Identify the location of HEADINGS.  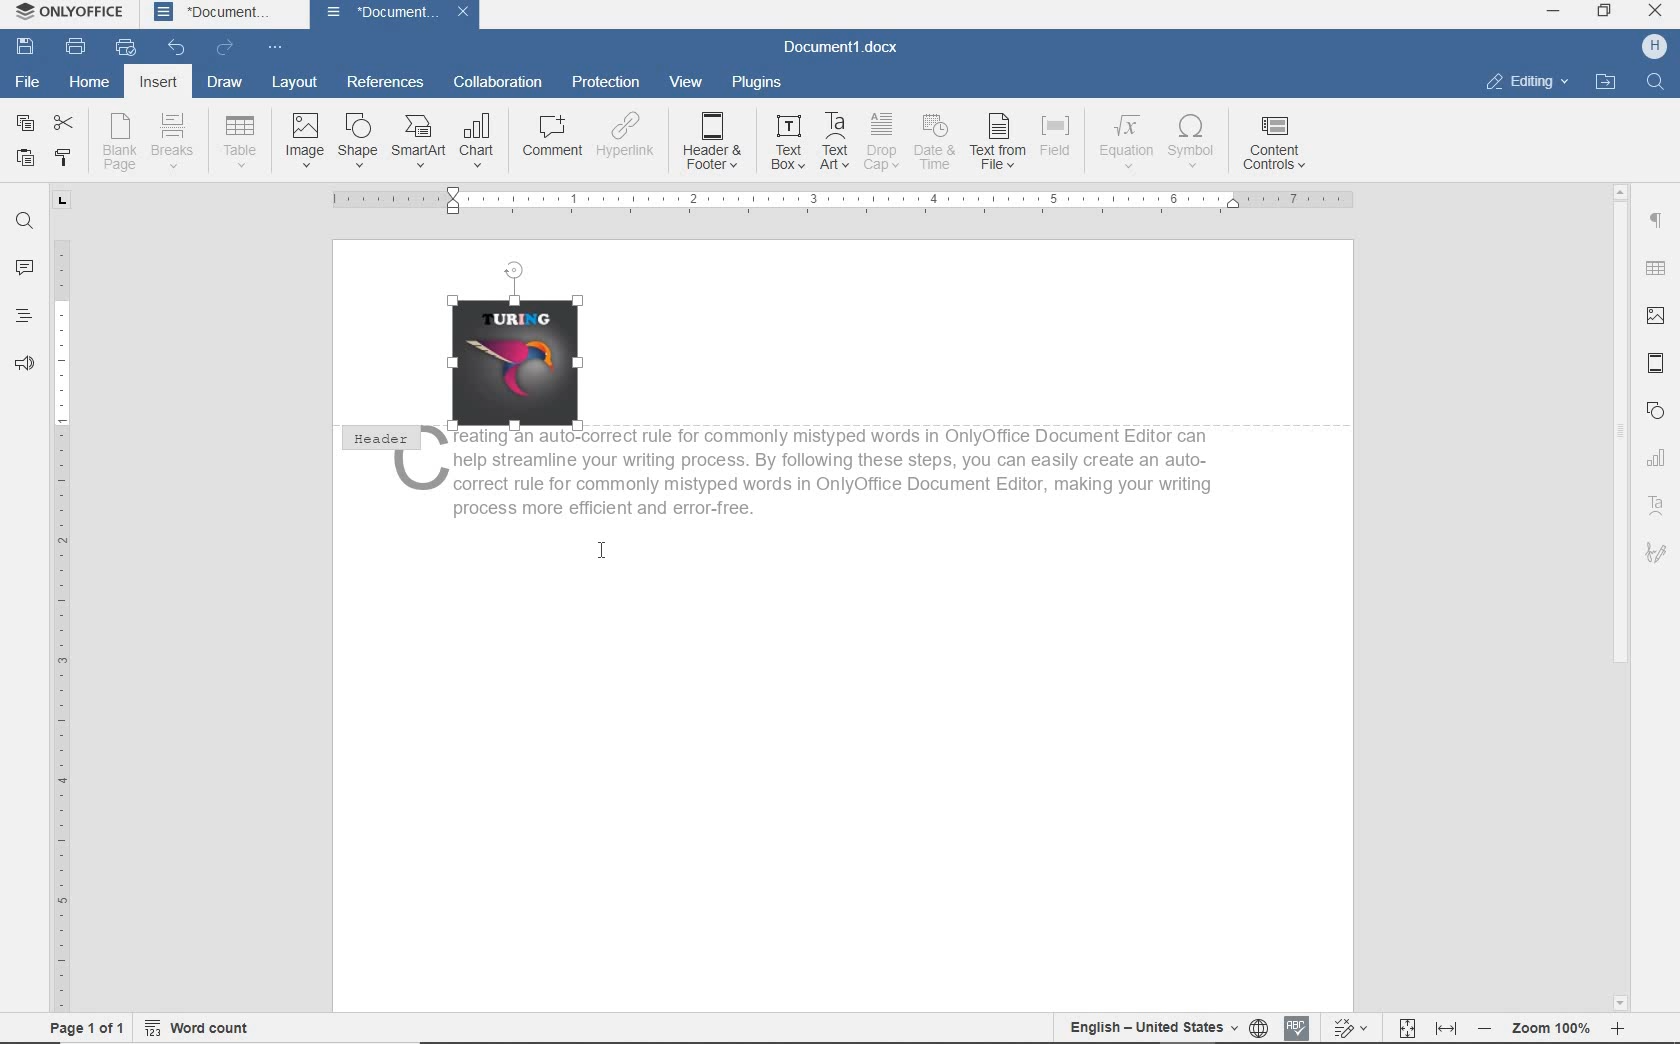
(24, 316).